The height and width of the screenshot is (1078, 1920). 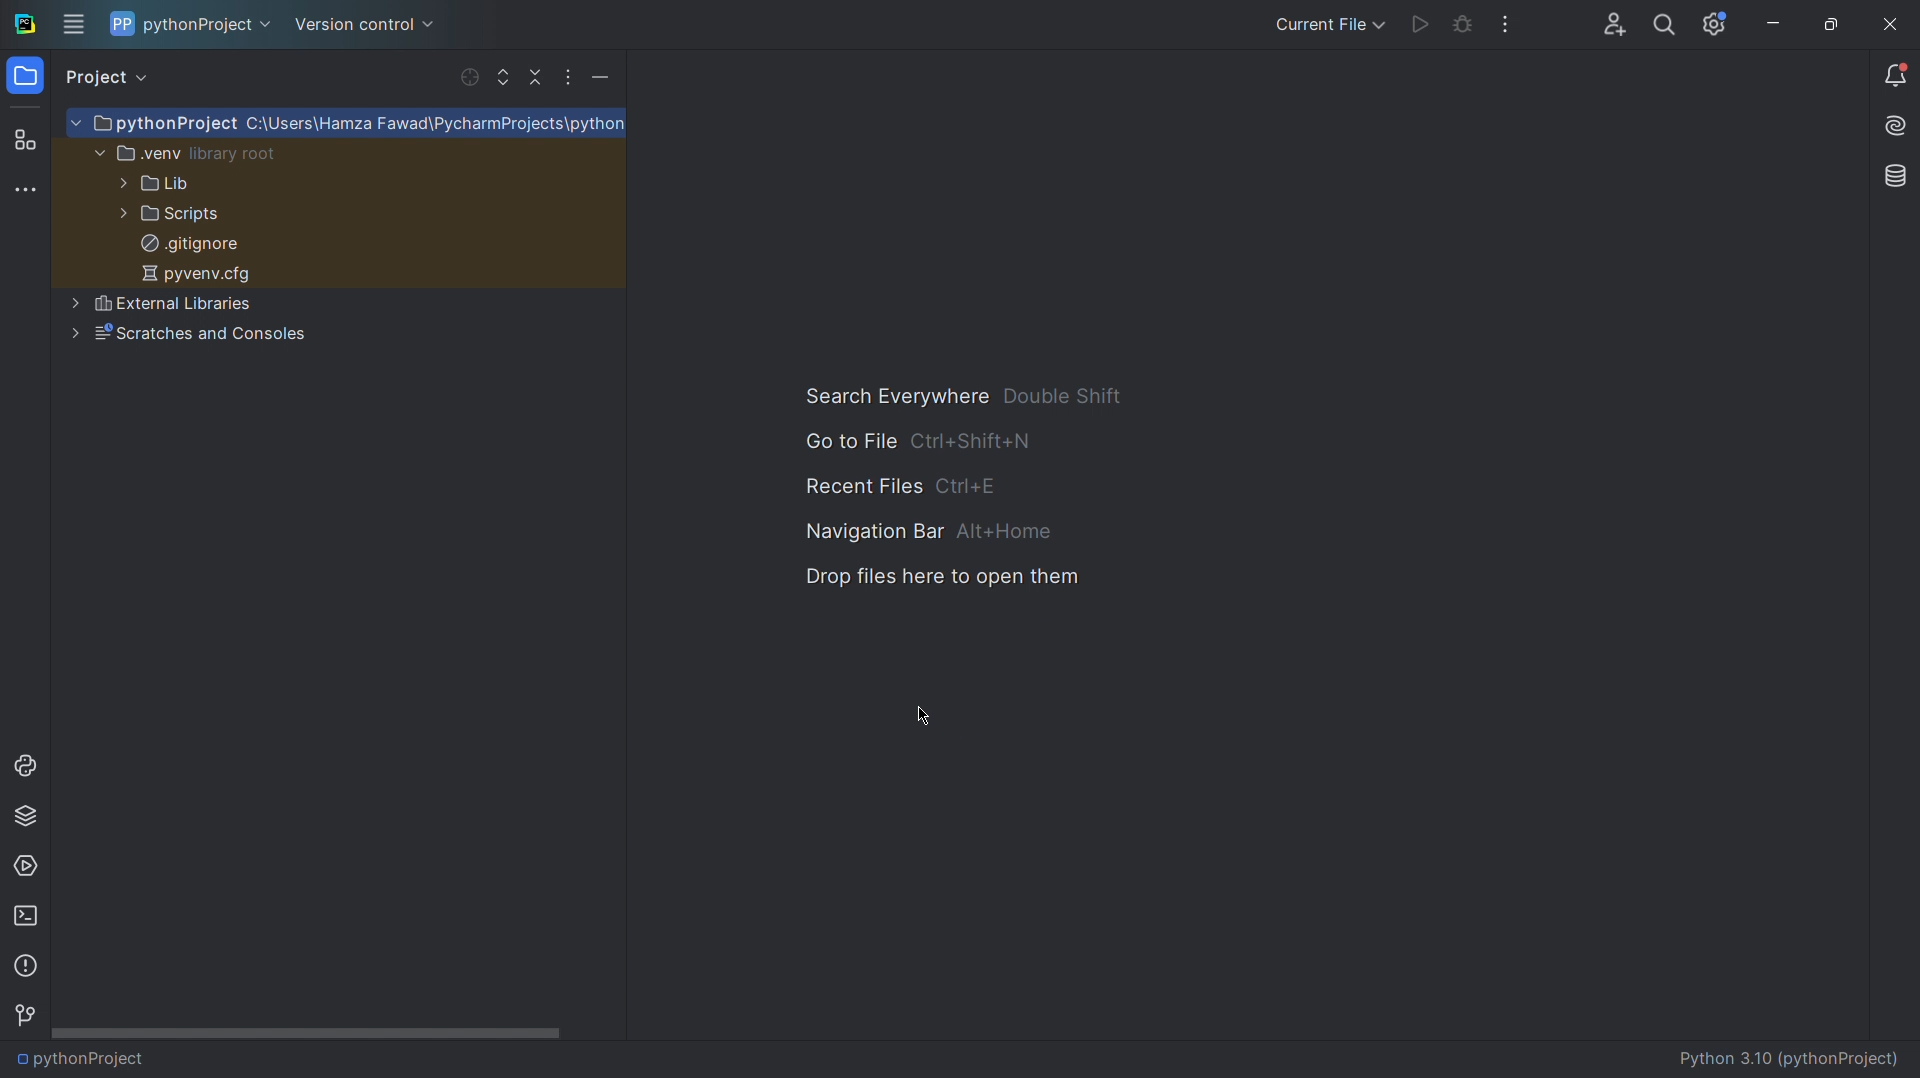 I want to click on Cursor, so click(x=914, y=715).